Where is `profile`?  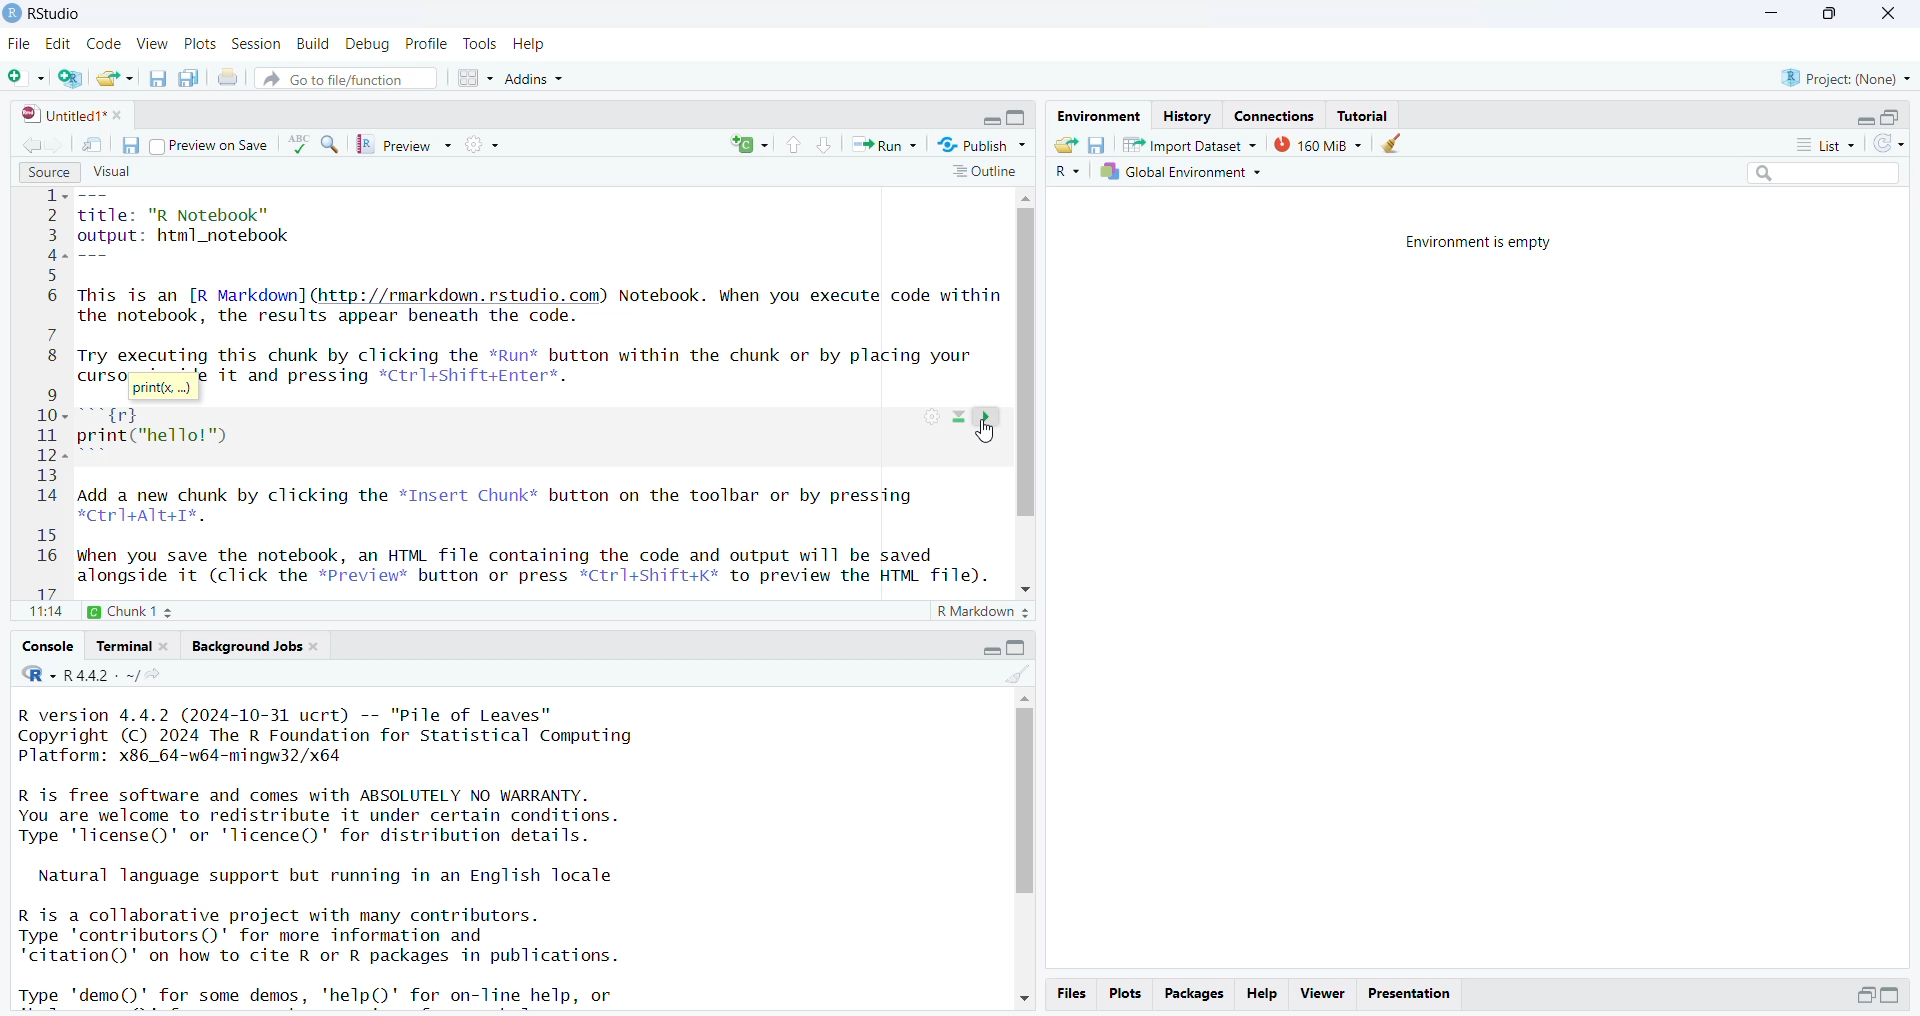
profile is located at coordinates (428, 44).